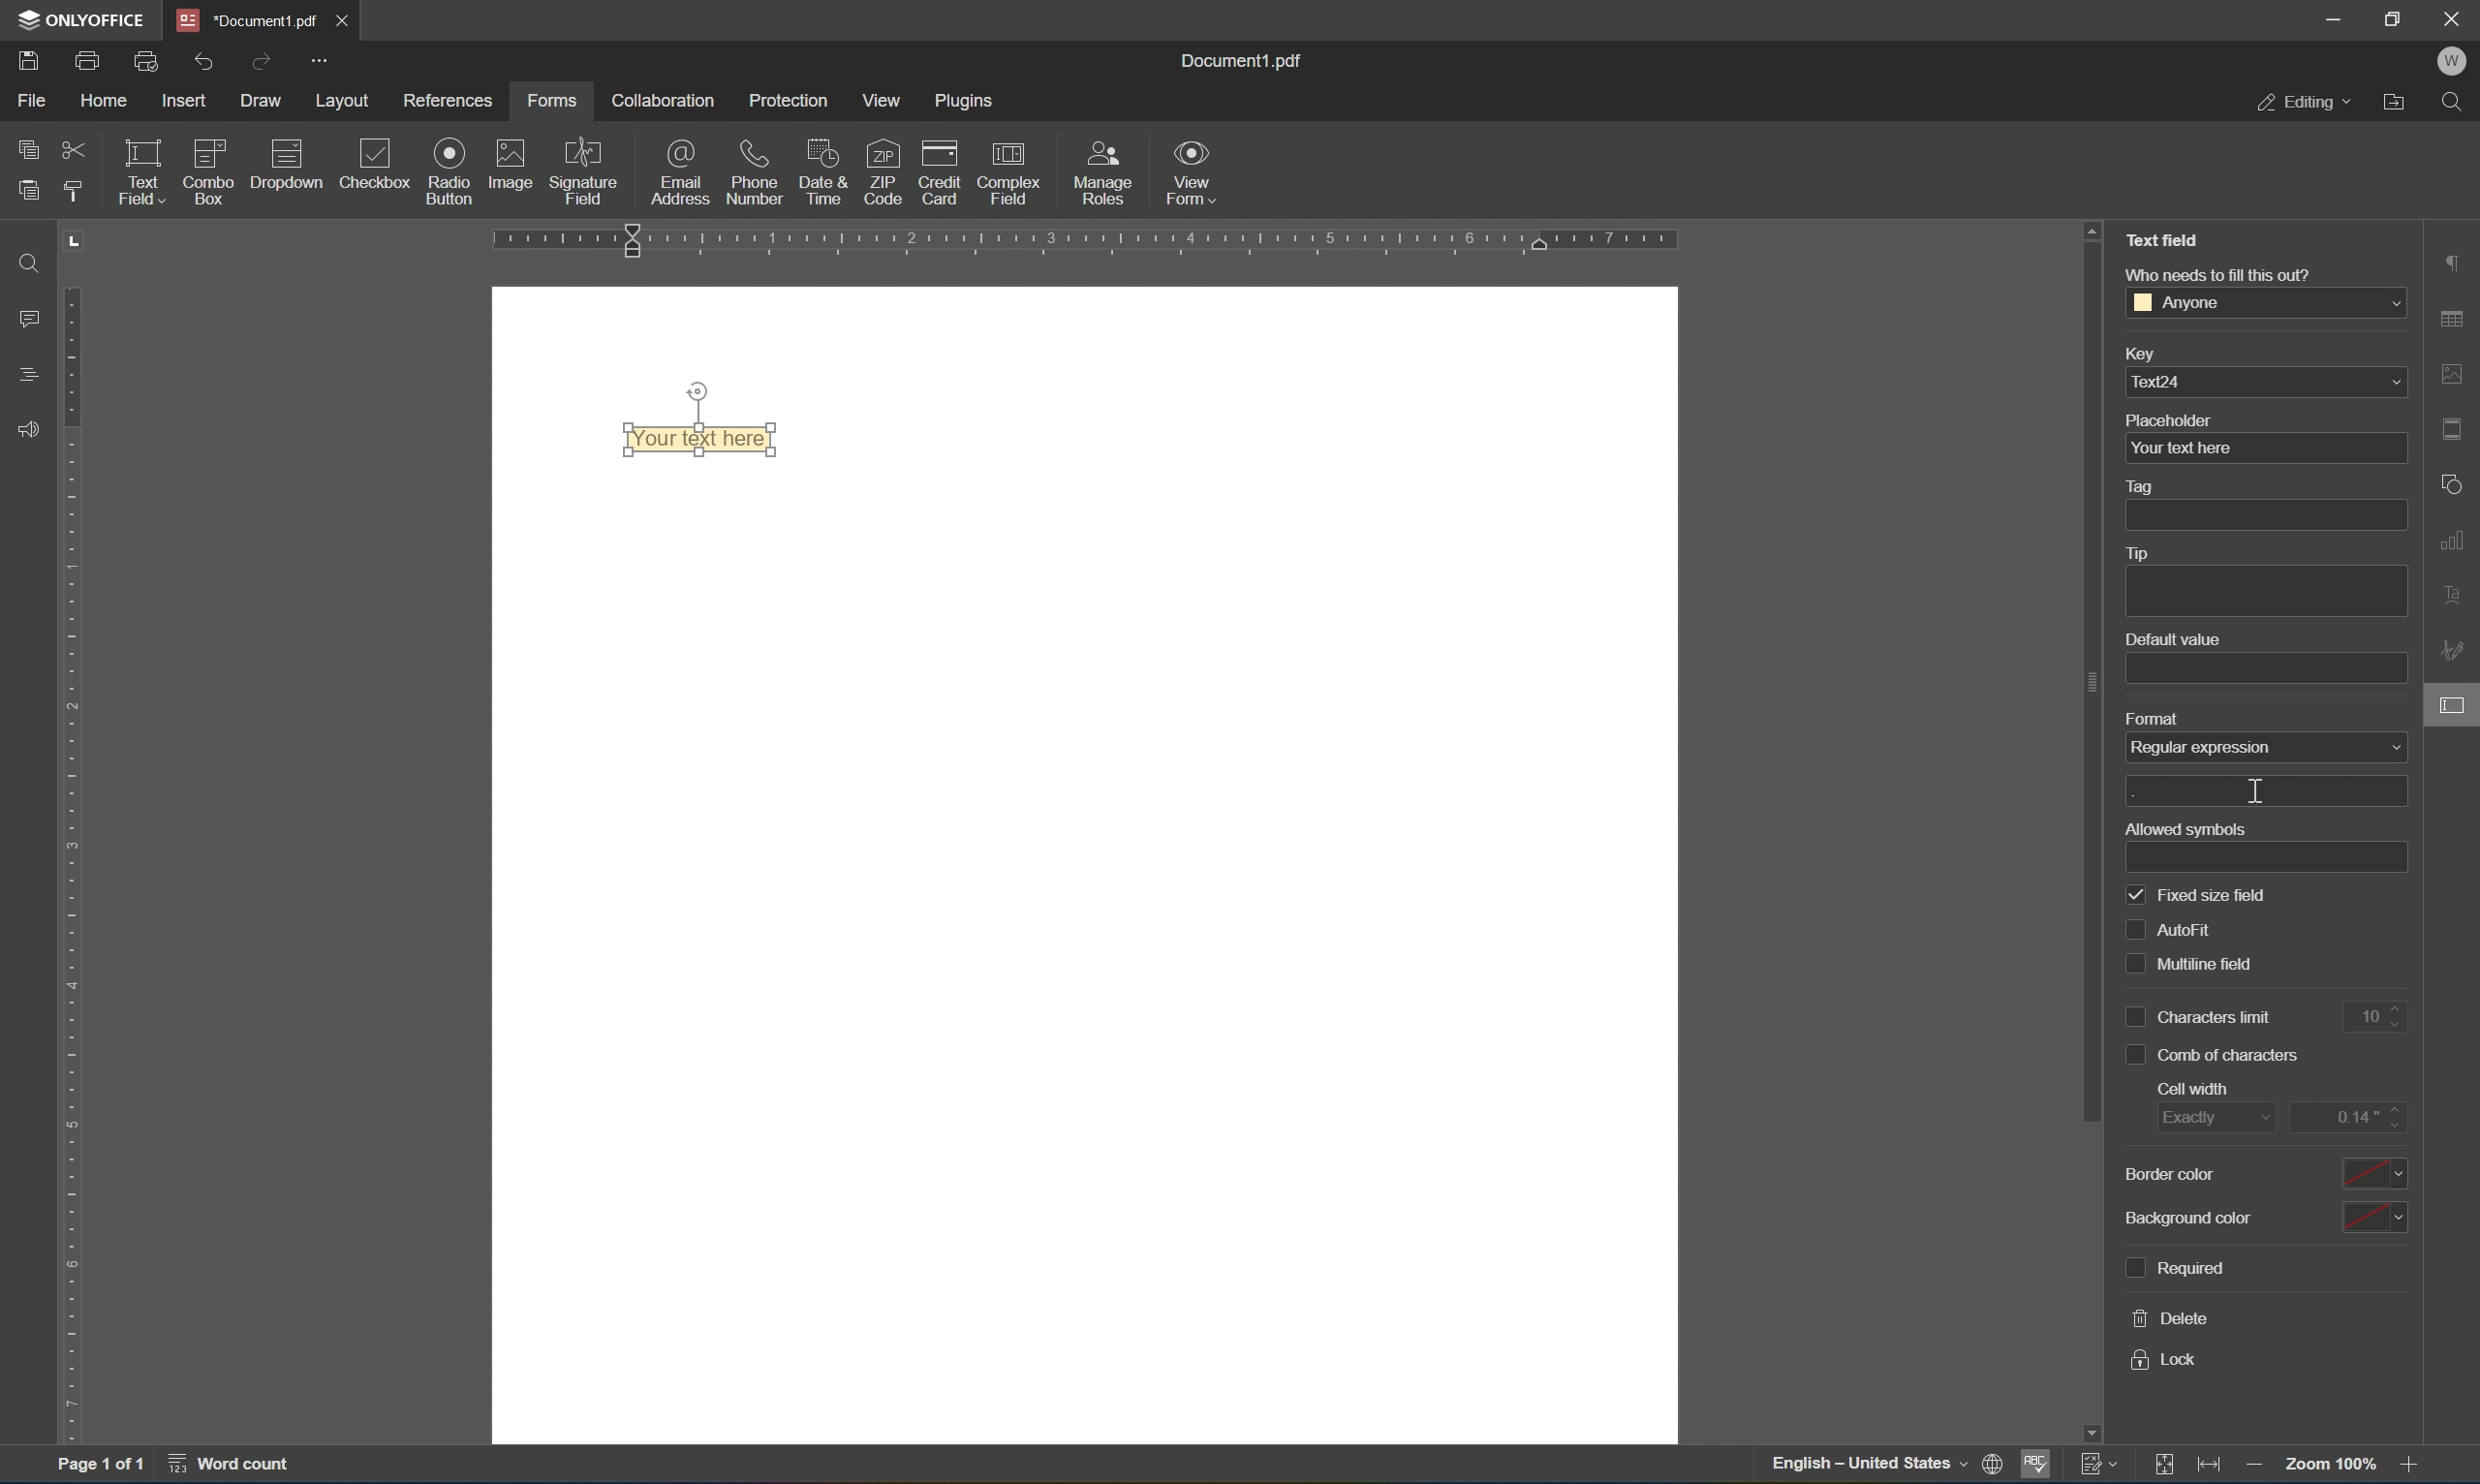 The height and width of the screenshot is (1484, 2480). I want to click on regular expression, so click(2266, 746).